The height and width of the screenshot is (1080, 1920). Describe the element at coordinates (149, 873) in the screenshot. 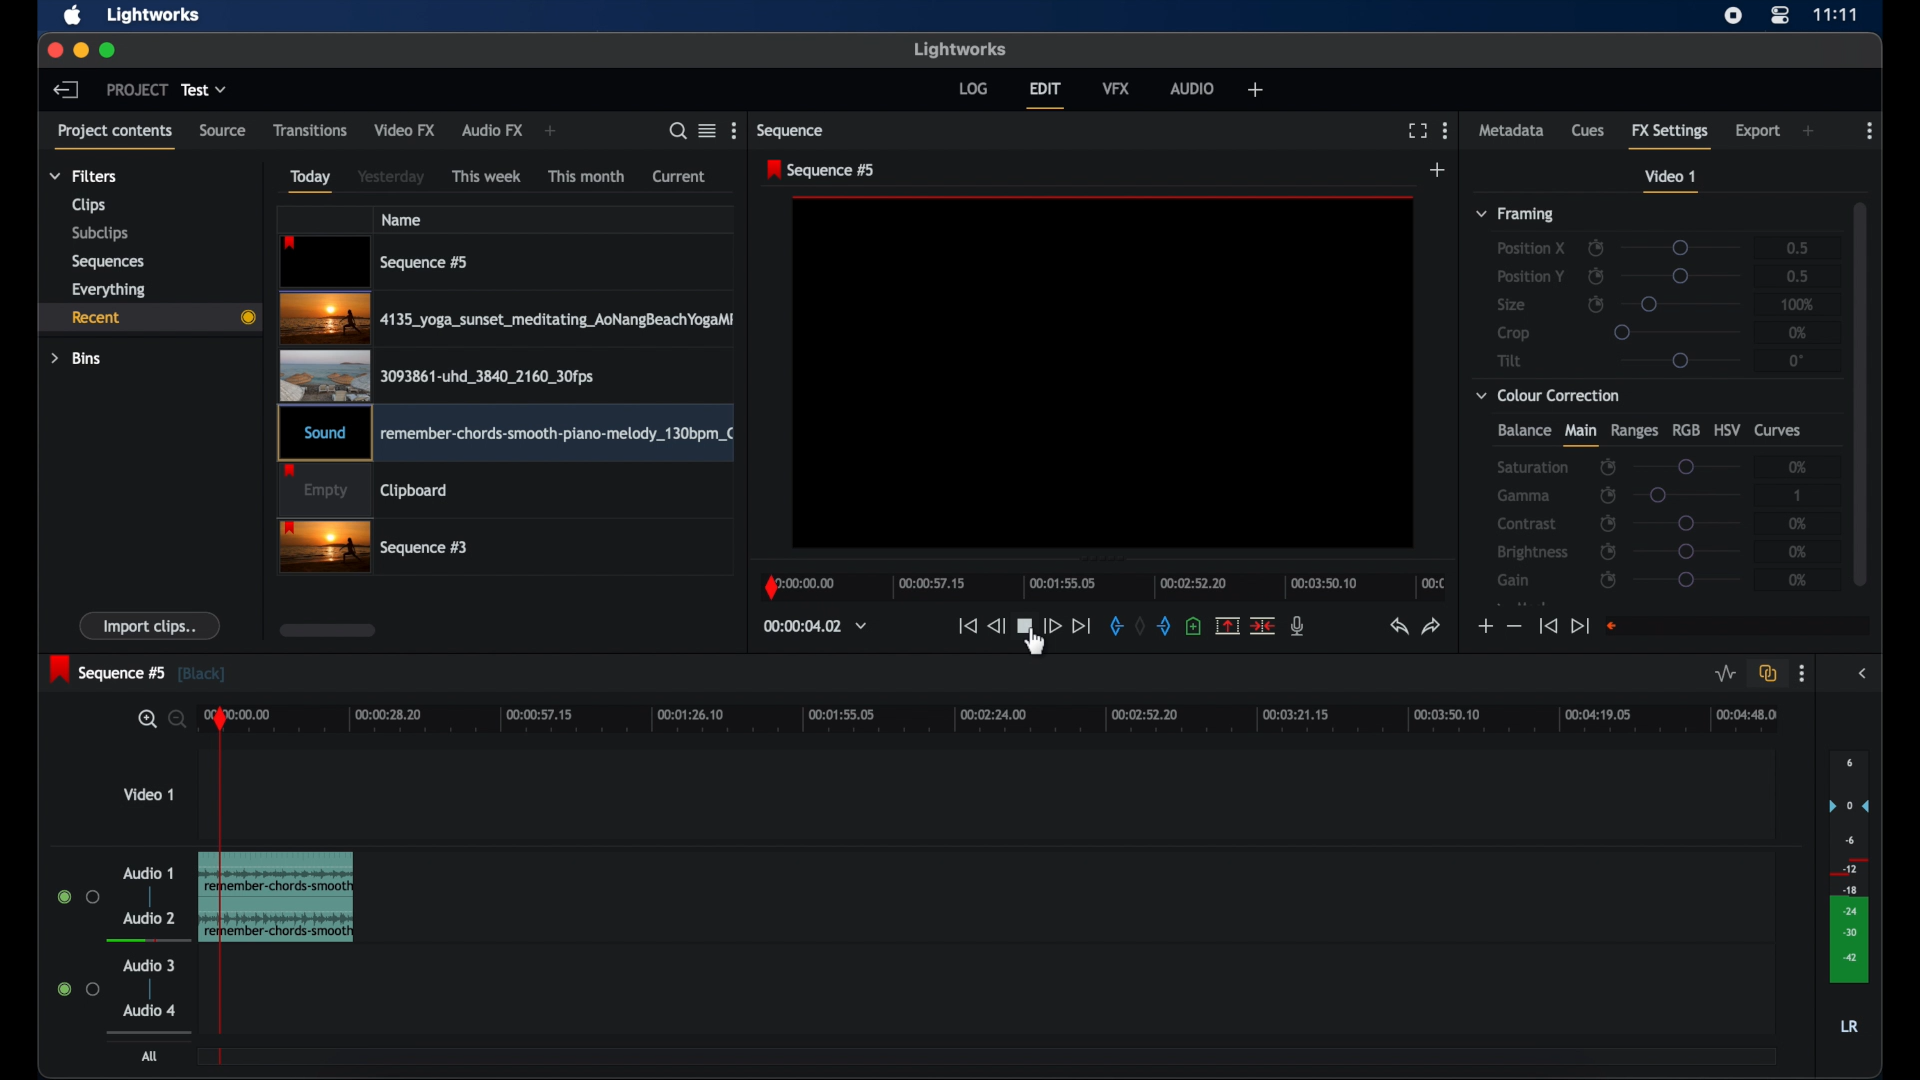

I see `audio 1` at that location.